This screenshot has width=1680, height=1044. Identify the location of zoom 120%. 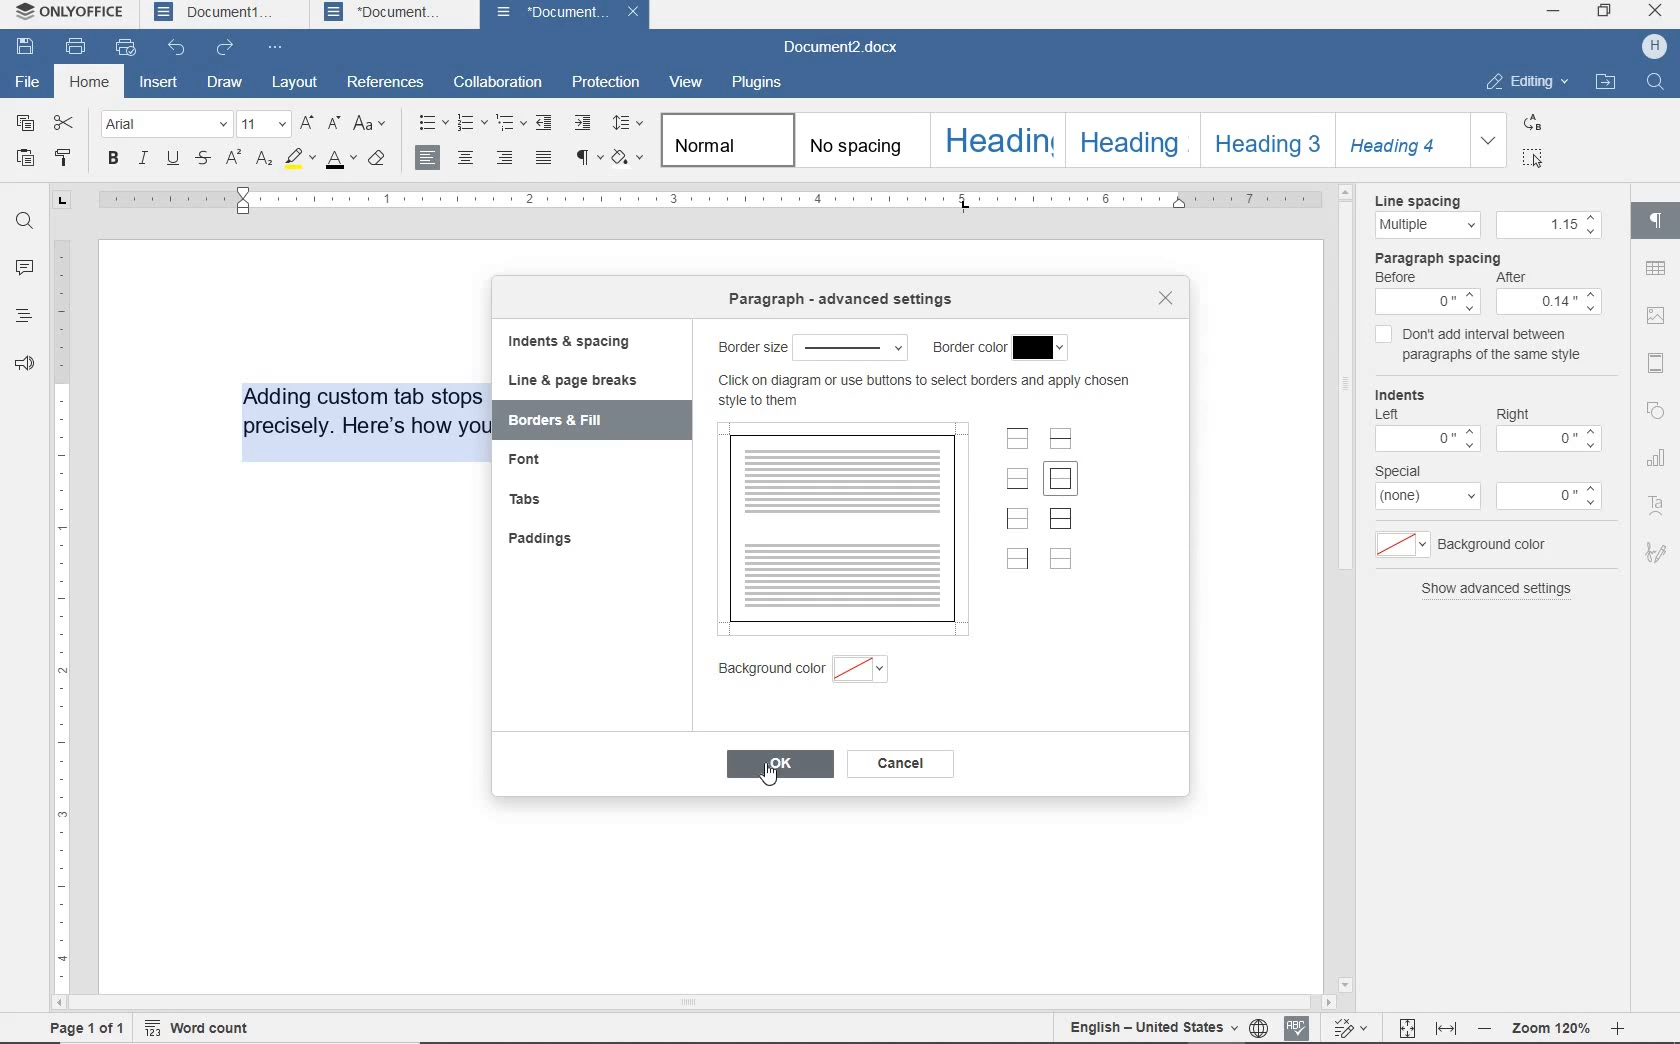
(1551, 1024).